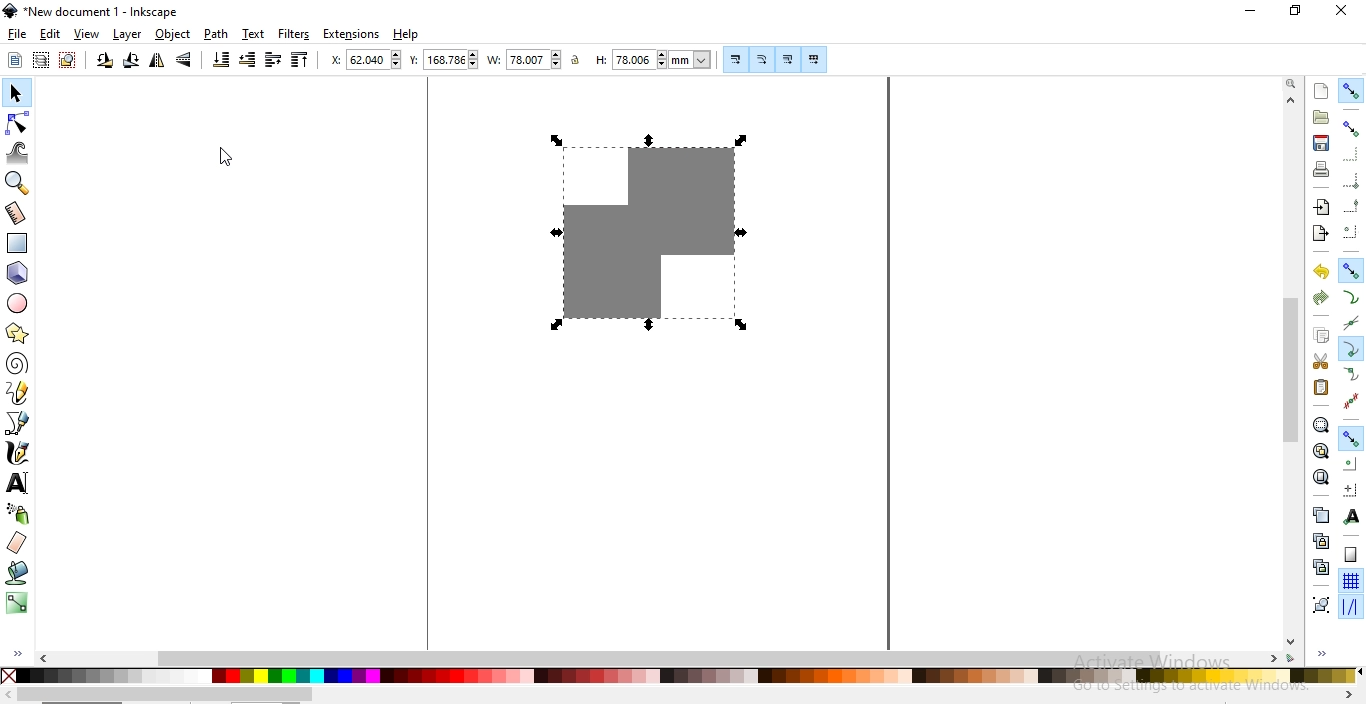 The width and height of the screenshot is (1366, 704). Describe the element at coordinates (1352, 349) in the screenshot. I see `snap cusp nodes` at that location.